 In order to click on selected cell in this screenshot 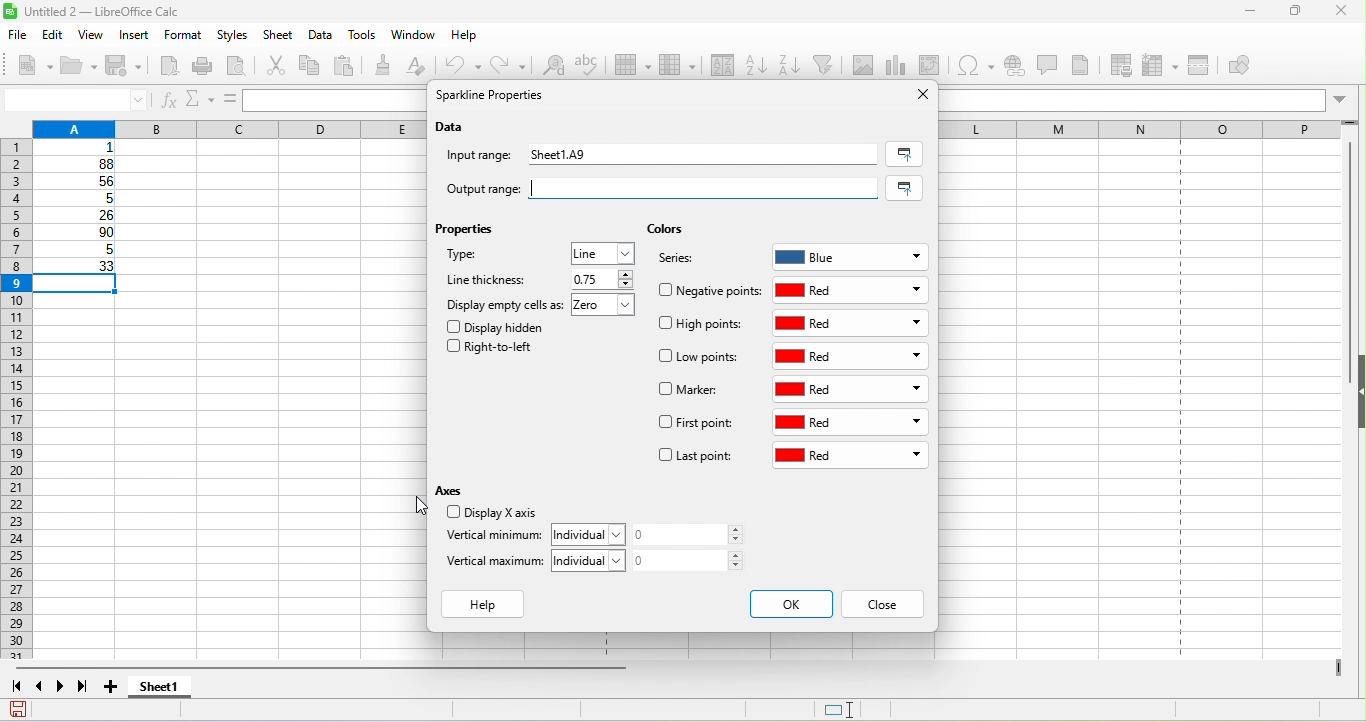, I will do `click(81, 285)`.